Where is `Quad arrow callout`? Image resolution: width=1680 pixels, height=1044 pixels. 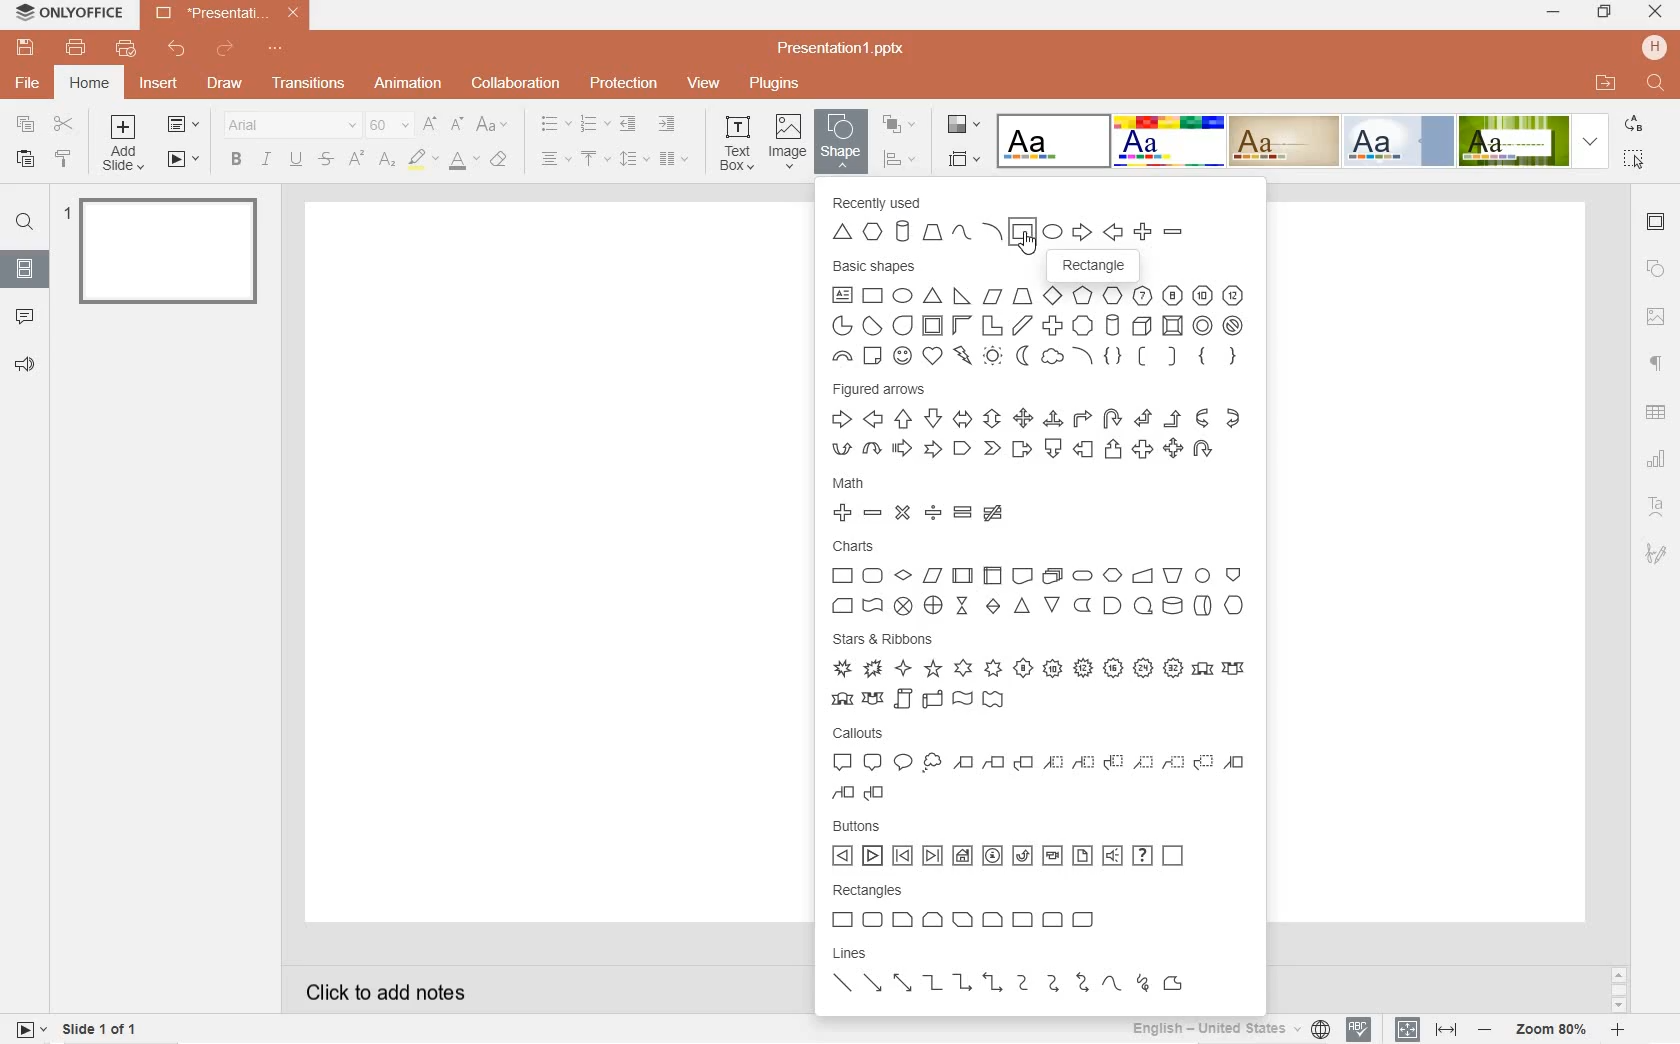
Quad arrow callout is located at coordinates (1174, 449).